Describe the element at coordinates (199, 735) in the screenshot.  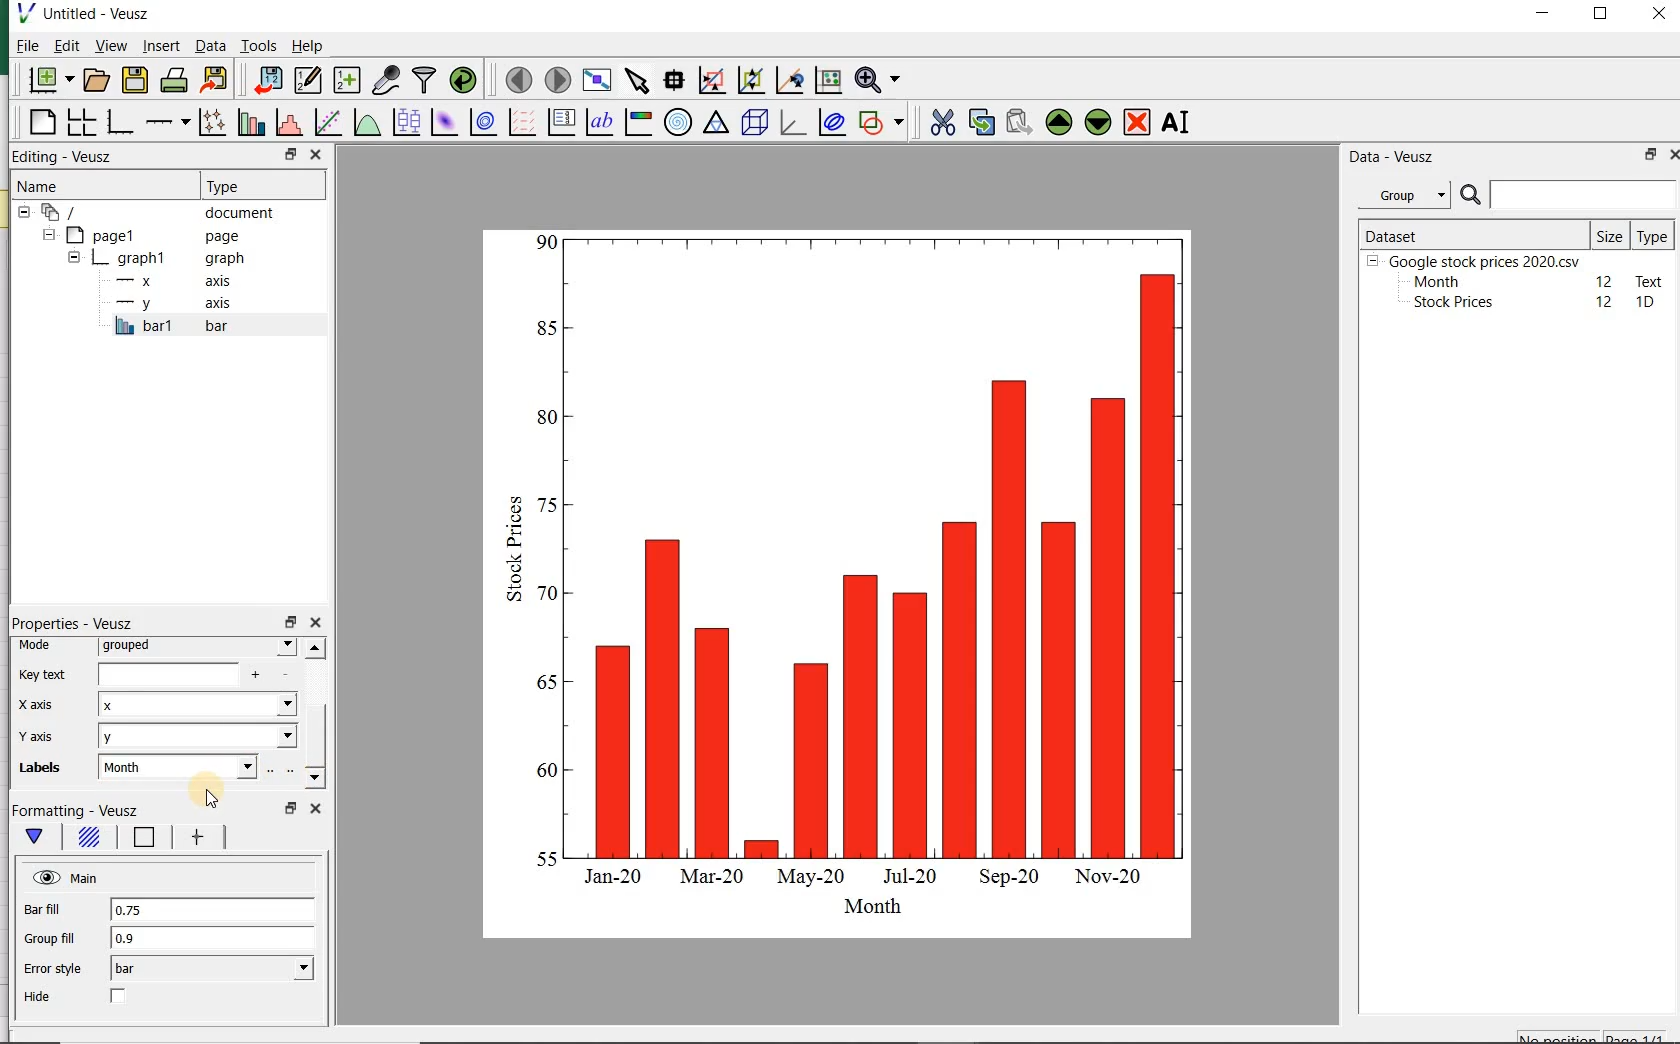
I see `Y` at that location.